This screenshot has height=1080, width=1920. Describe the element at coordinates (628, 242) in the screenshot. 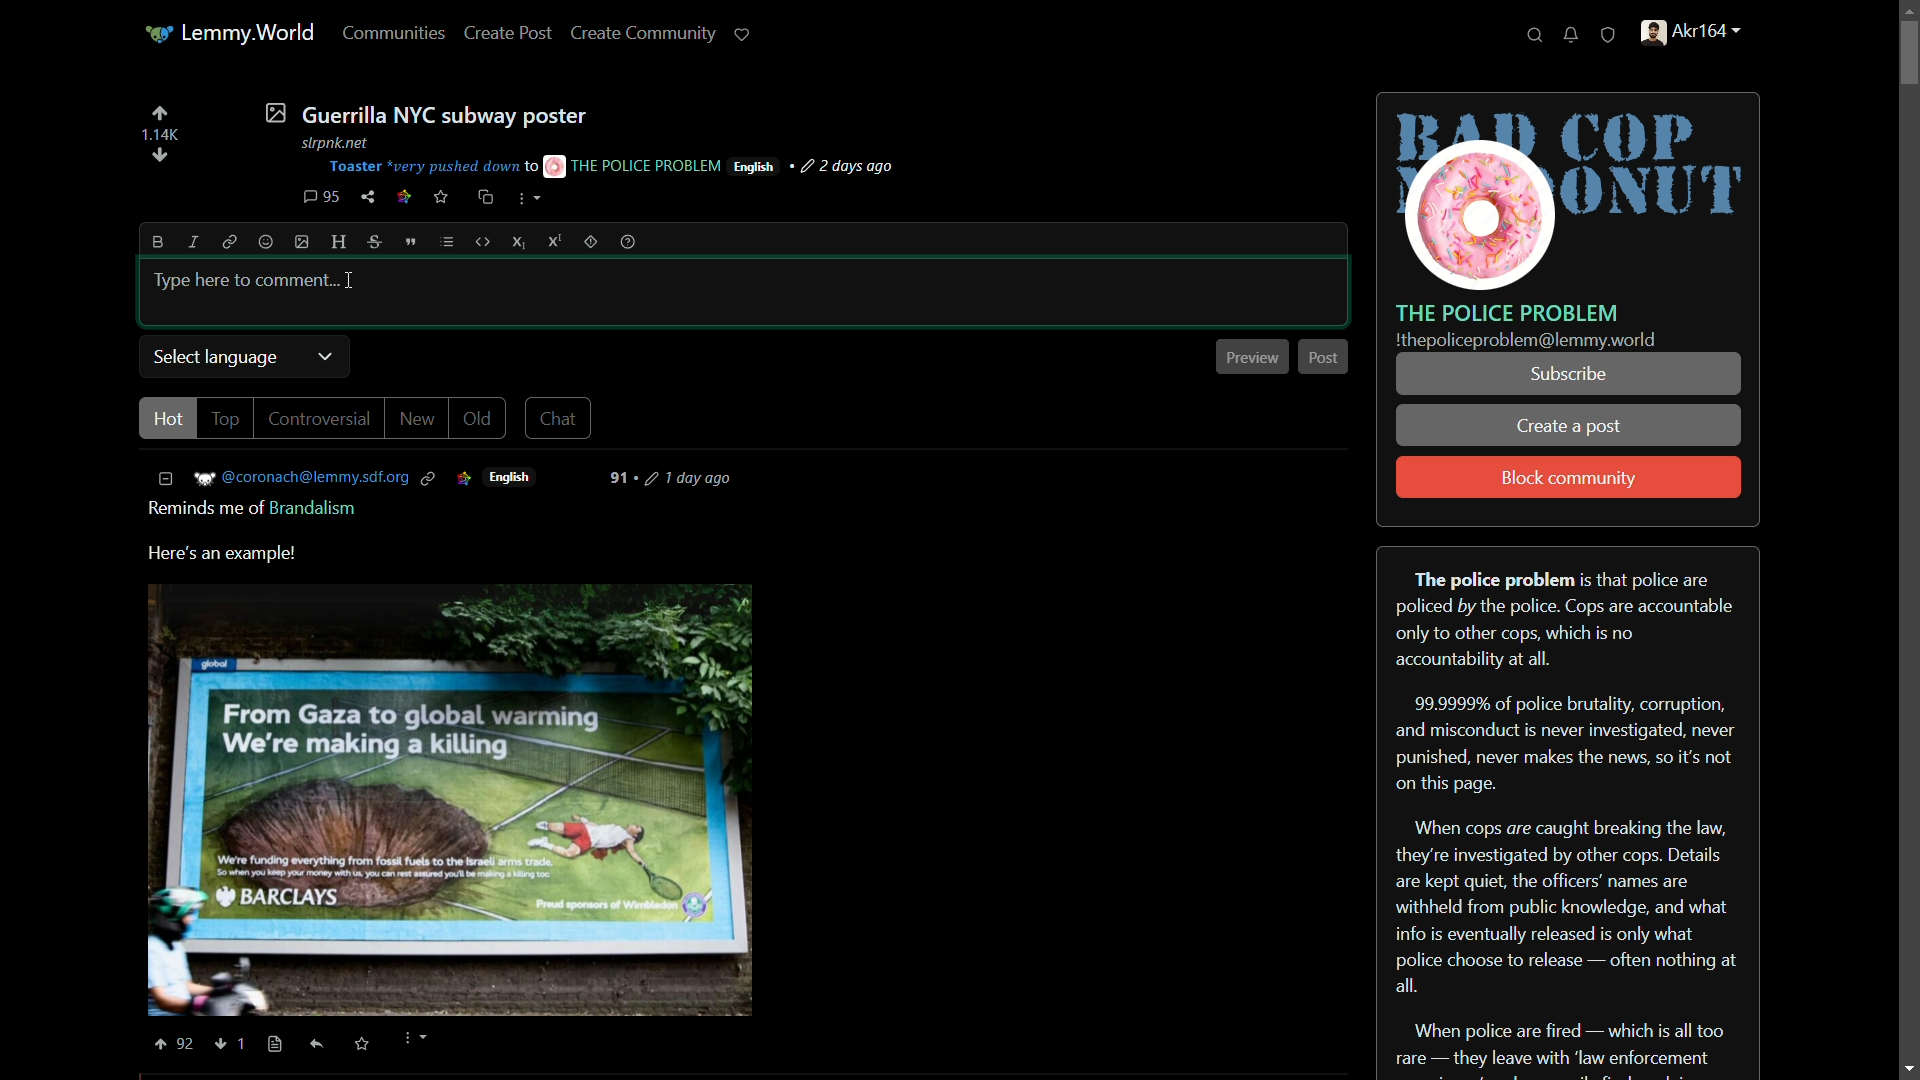

I see `help` at that location.